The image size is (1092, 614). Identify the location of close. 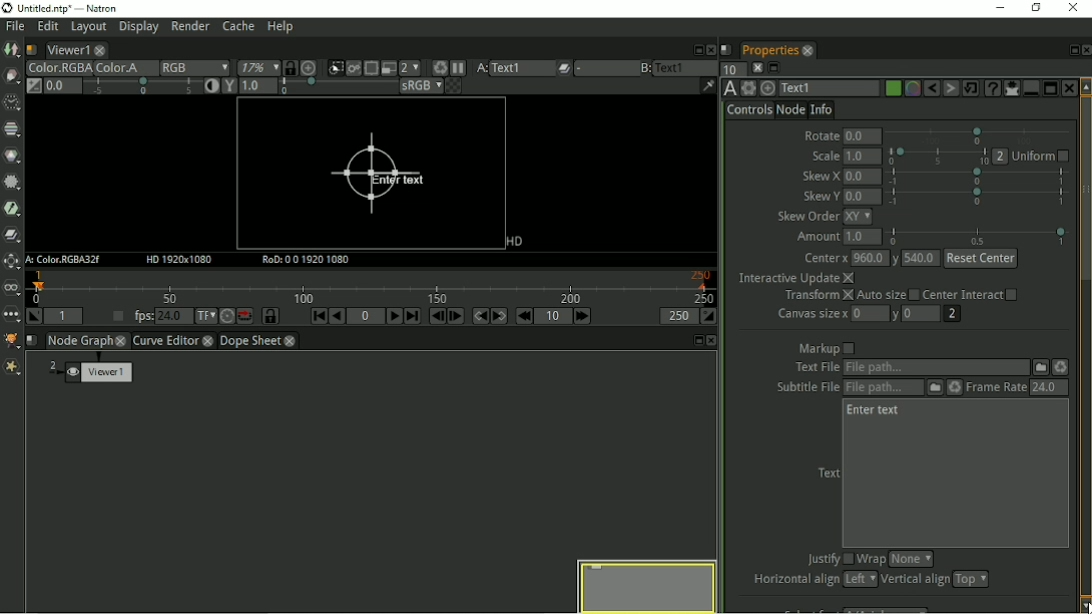
(122, 340).